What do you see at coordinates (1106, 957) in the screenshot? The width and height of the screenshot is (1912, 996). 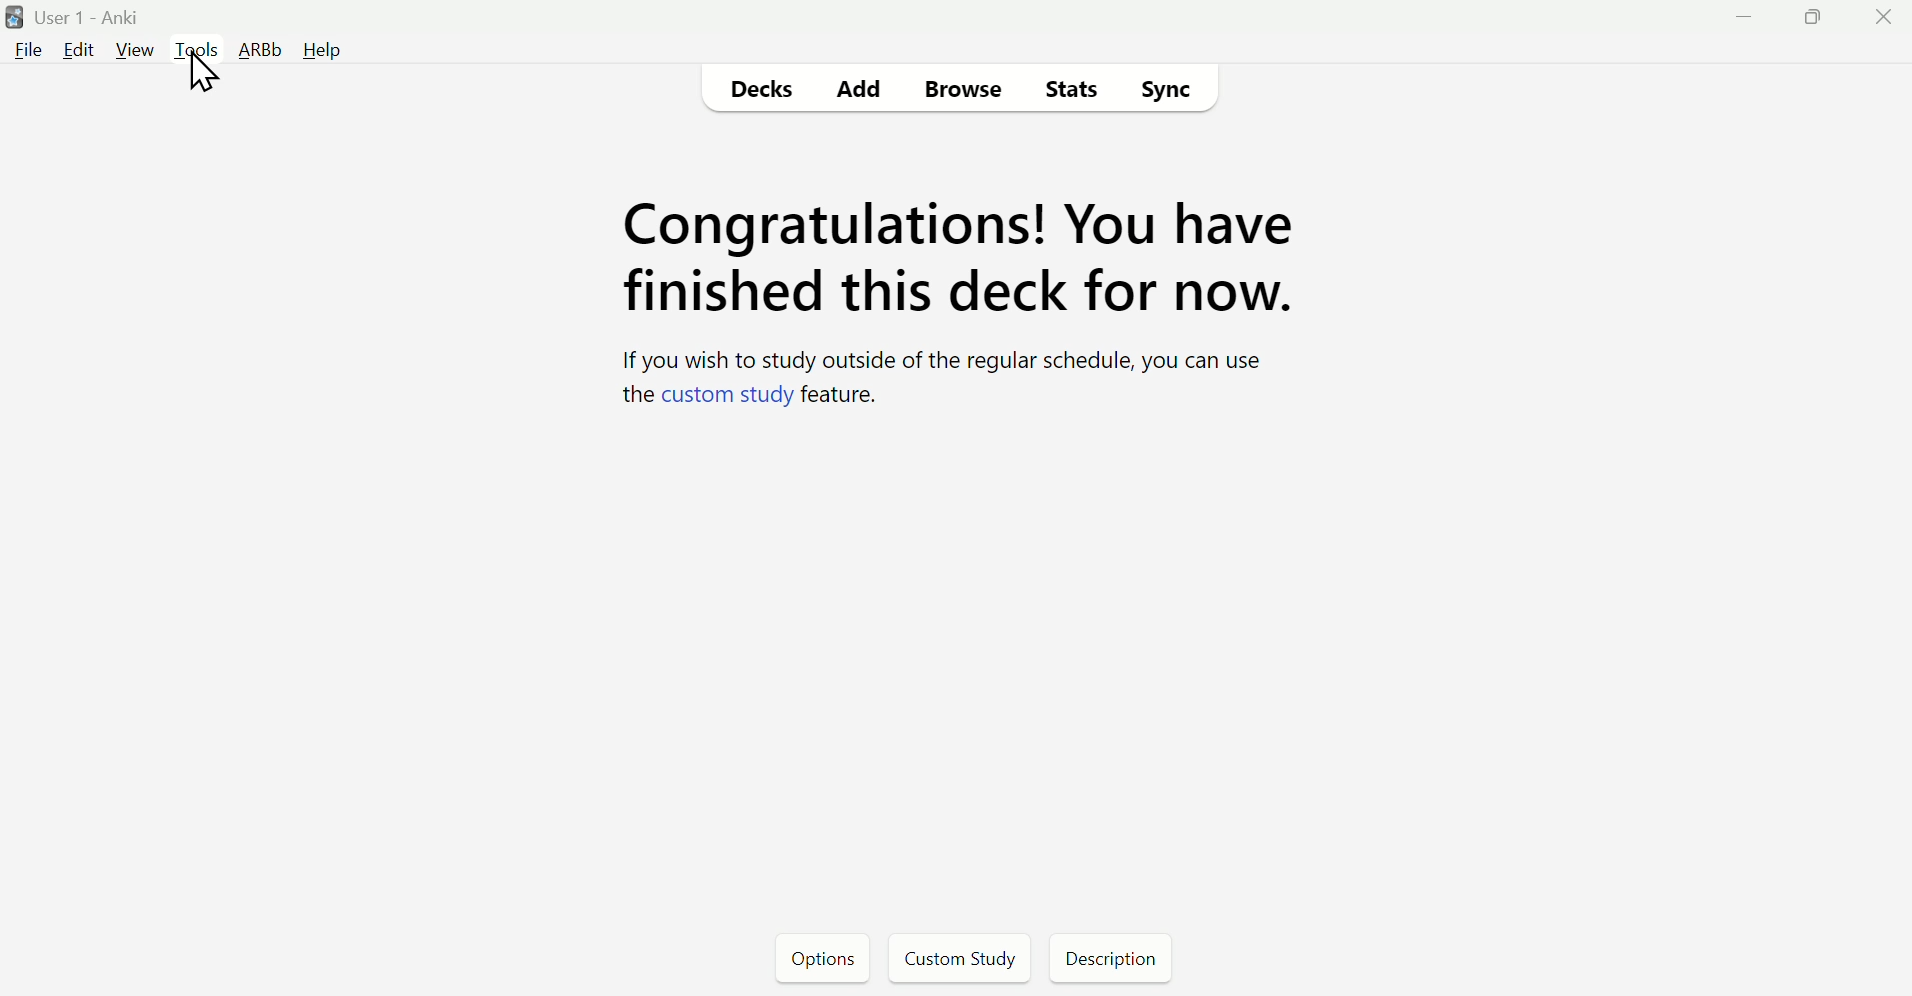 I see `Description` at bounding box center [1106, 957].